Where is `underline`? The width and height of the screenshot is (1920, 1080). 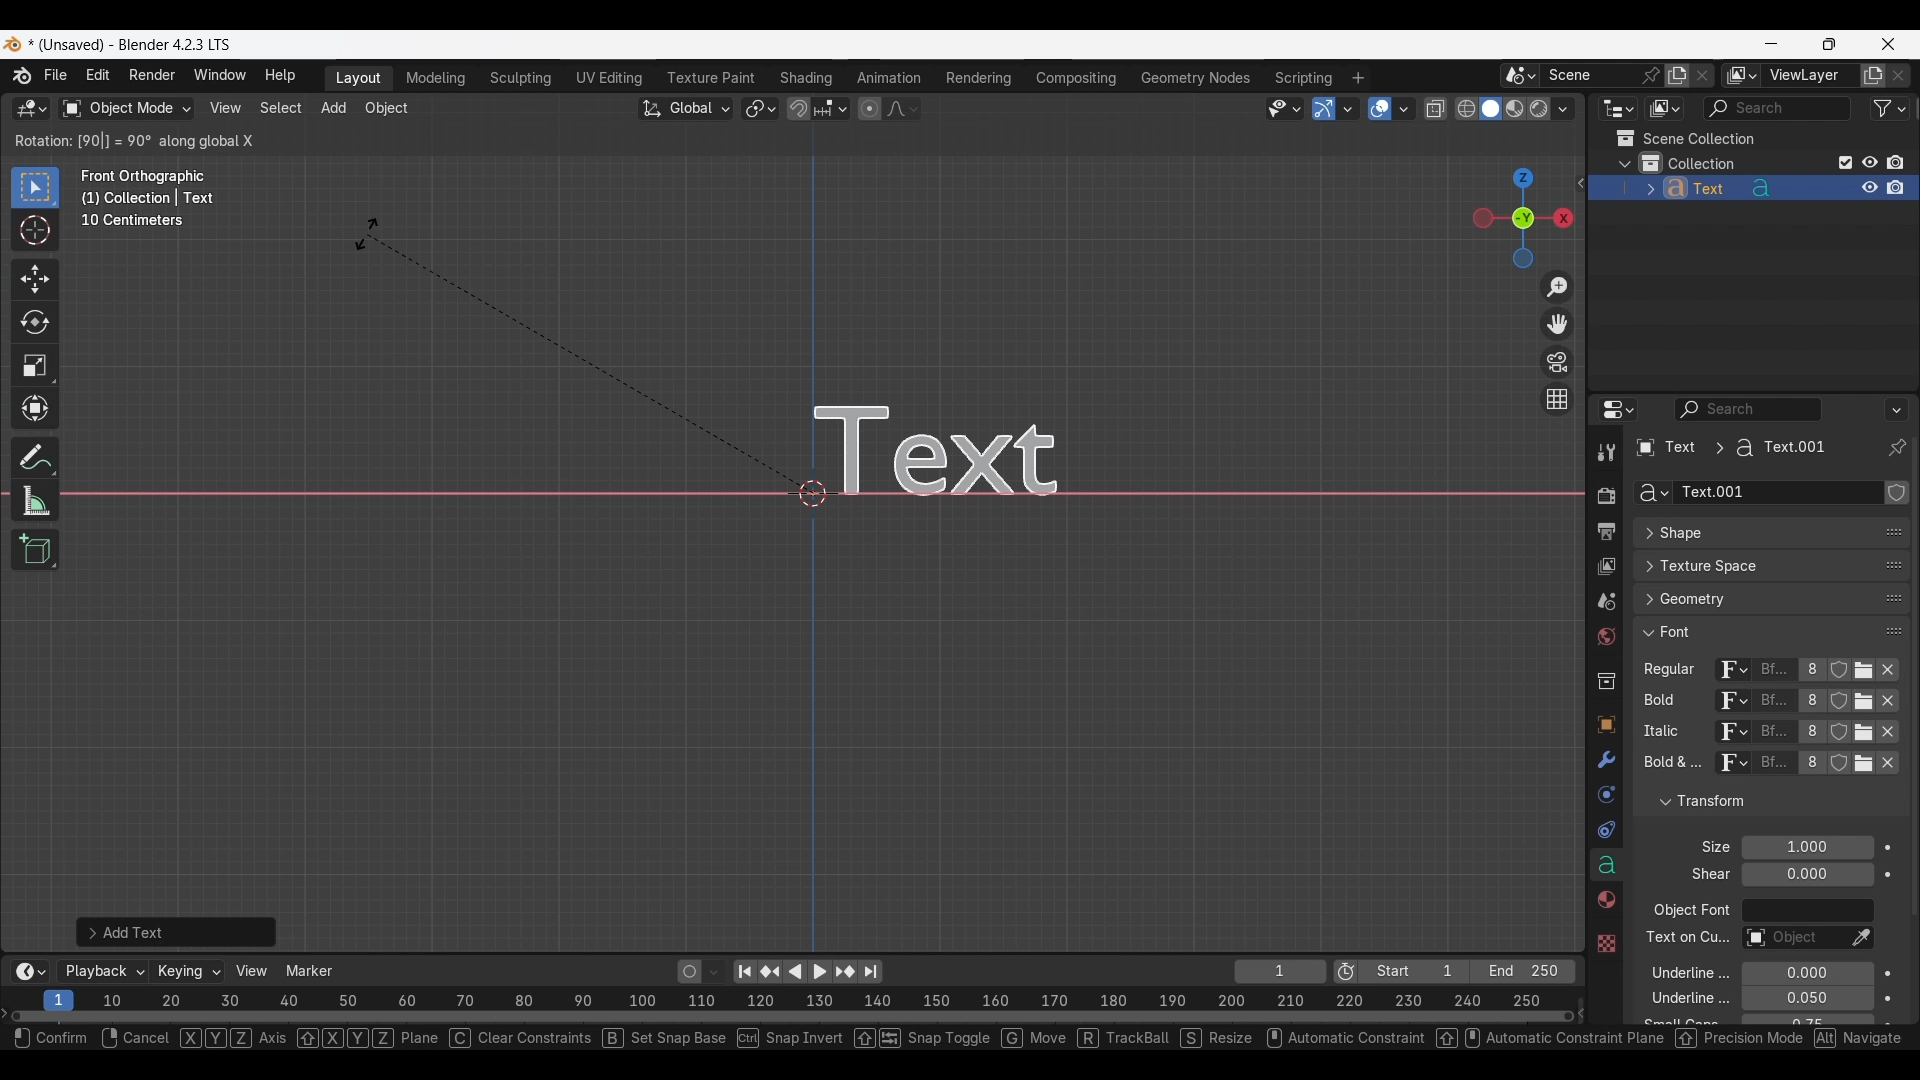
underline is located at coordinates (1674, 1001).